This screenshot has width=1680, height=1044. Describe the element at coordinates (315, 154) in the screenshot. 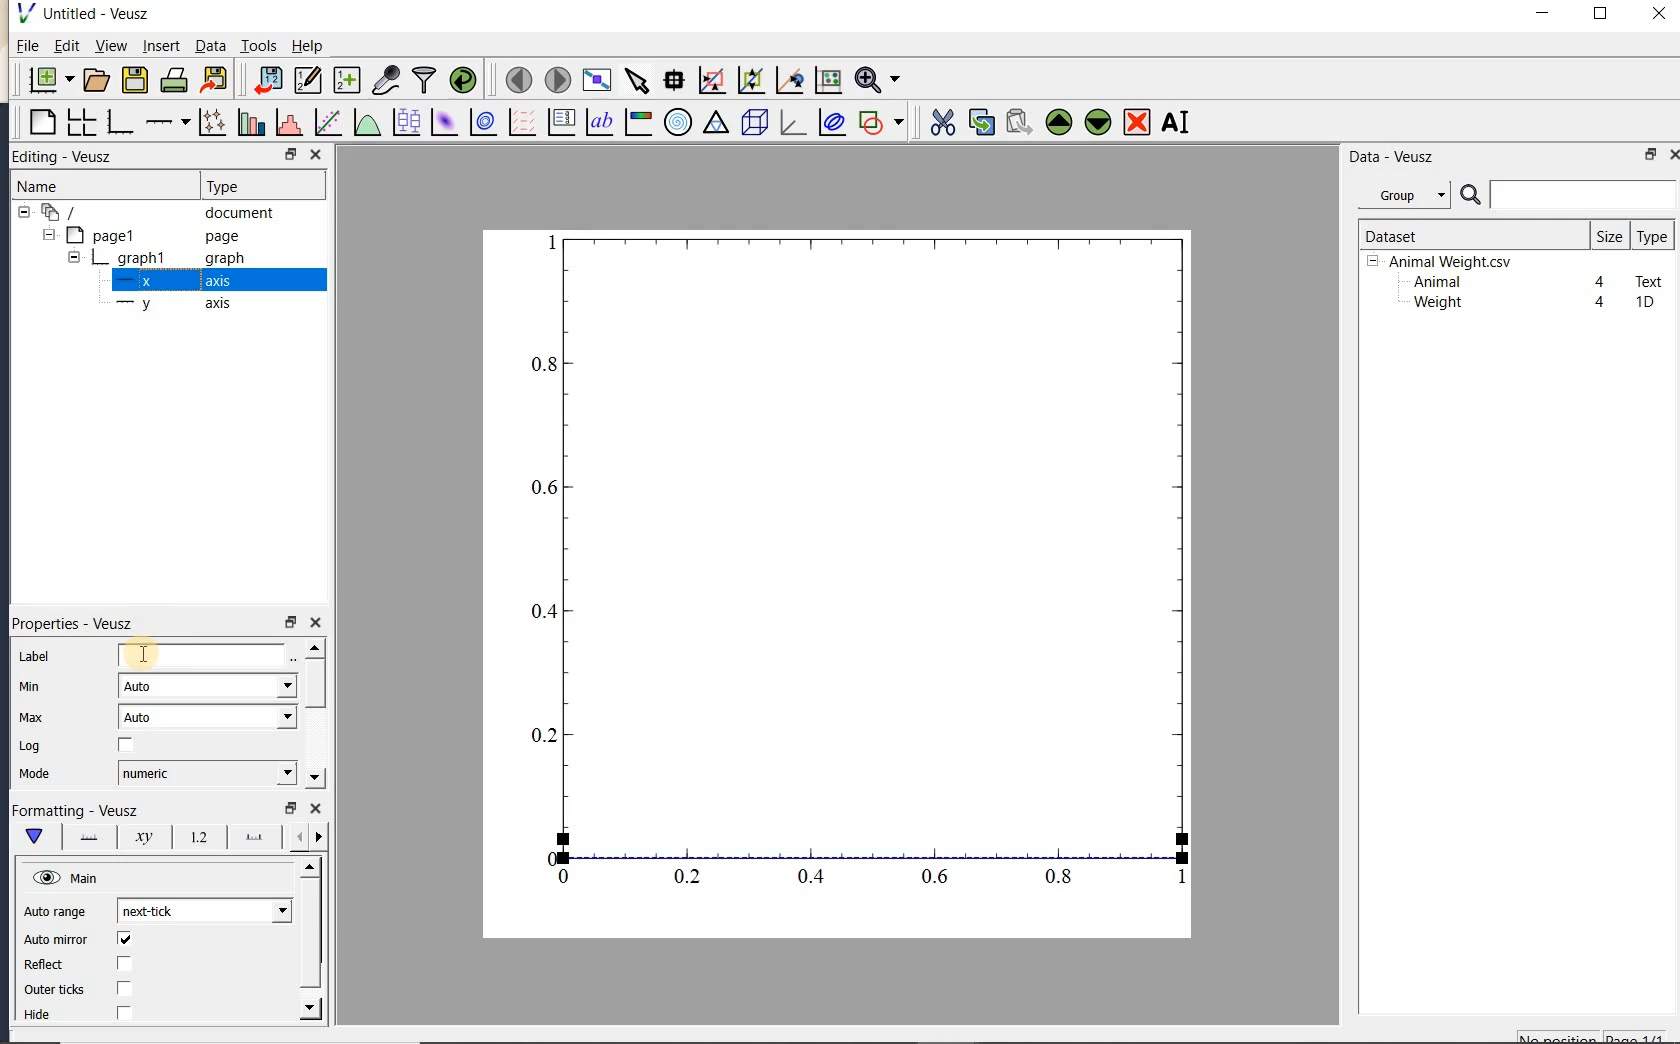

I see `CLOSE` at that location.